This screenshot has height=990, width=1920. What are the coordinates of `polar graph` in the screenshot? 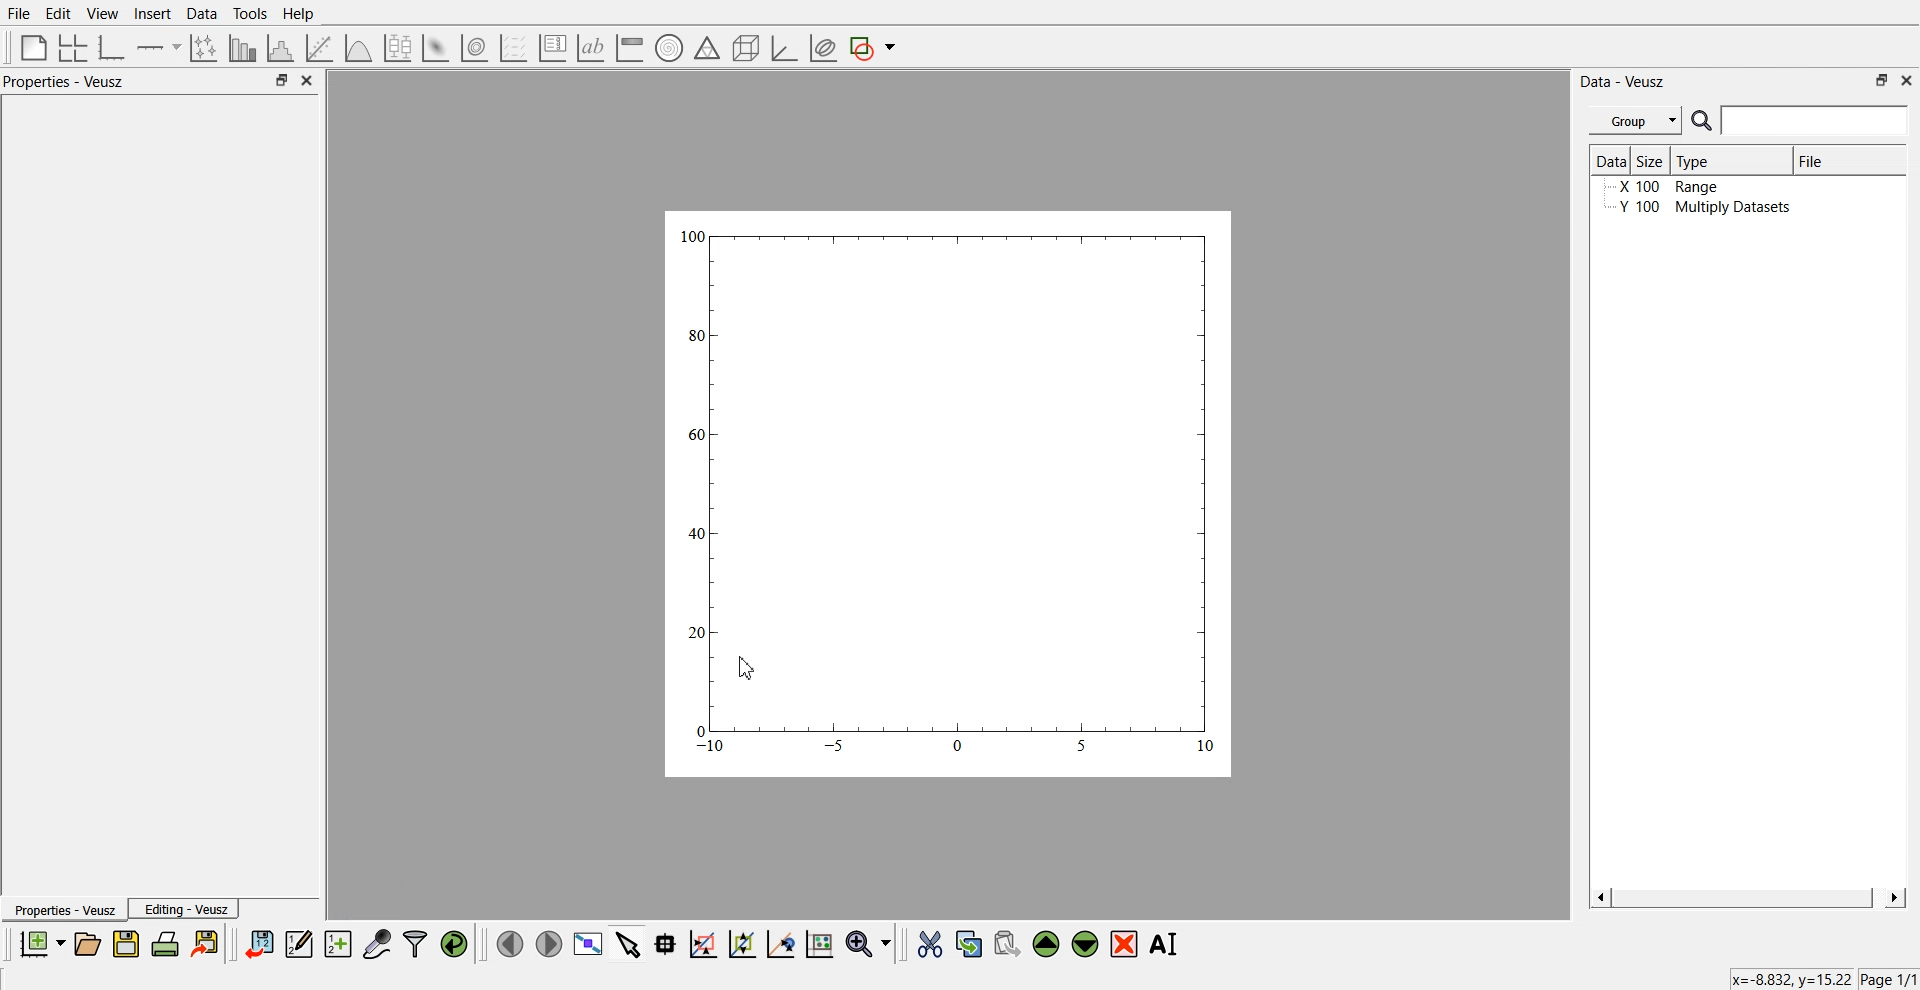 It's located at (668, 50).